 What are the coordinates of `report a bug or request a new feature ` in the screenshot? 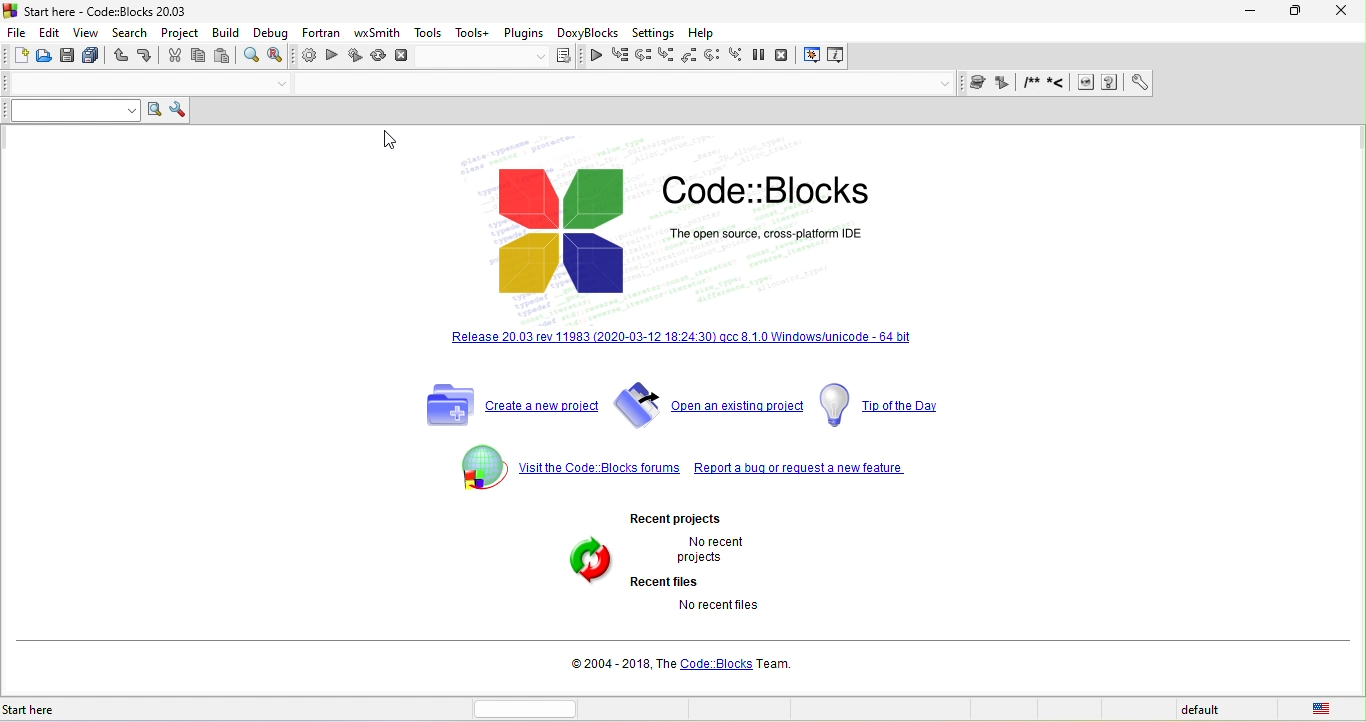 It's located at (817, 461).